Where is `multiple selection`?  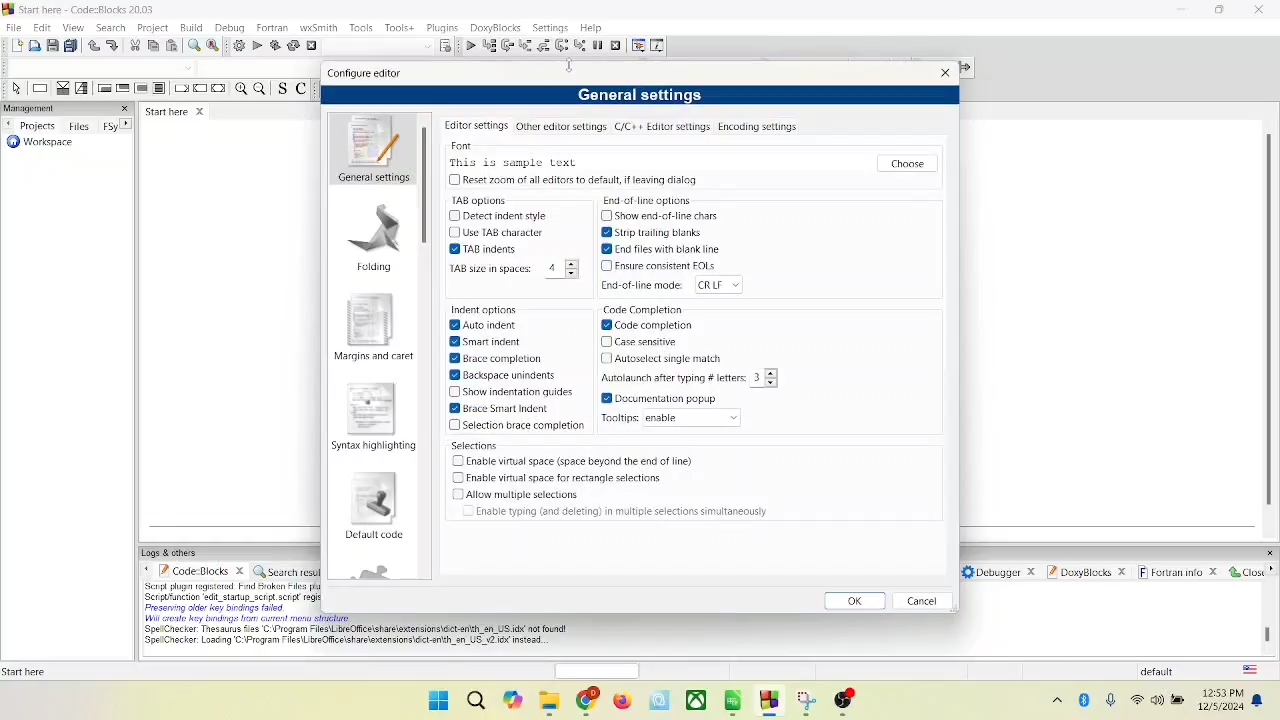
multiple selection is located at coordinates (517, 495).